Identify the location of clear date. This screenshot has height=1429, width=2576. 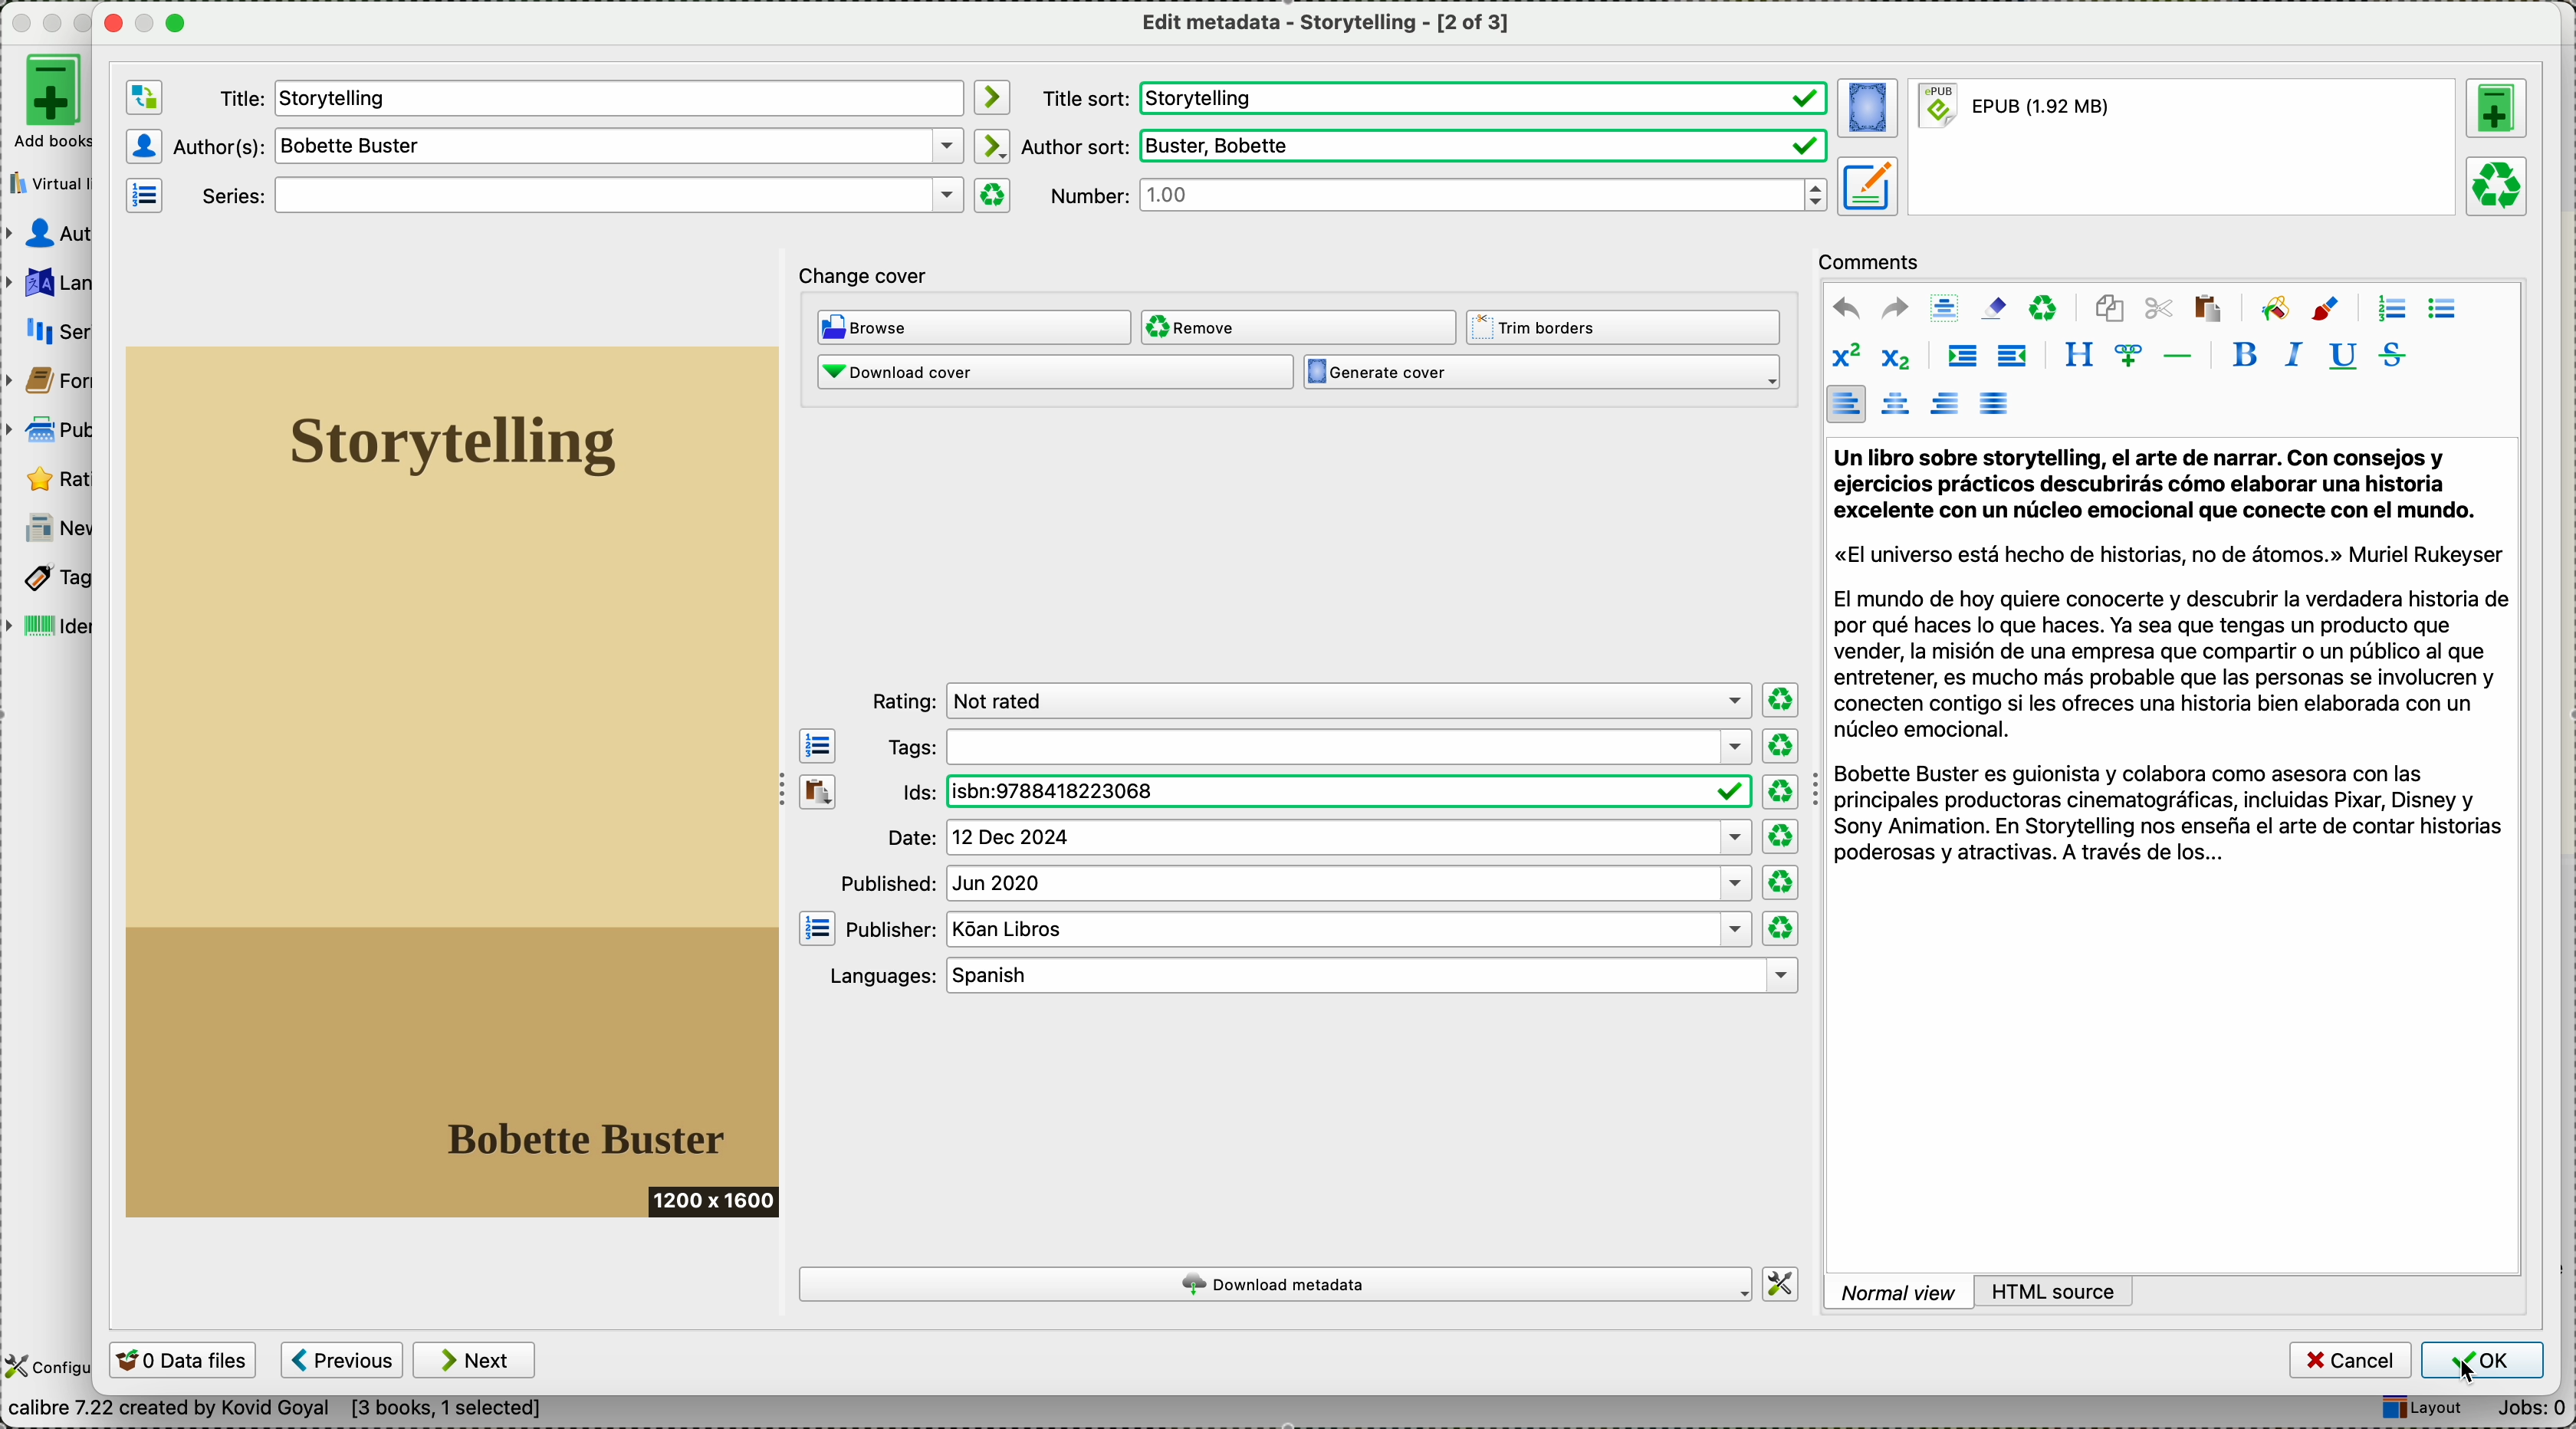
(1779, 699).